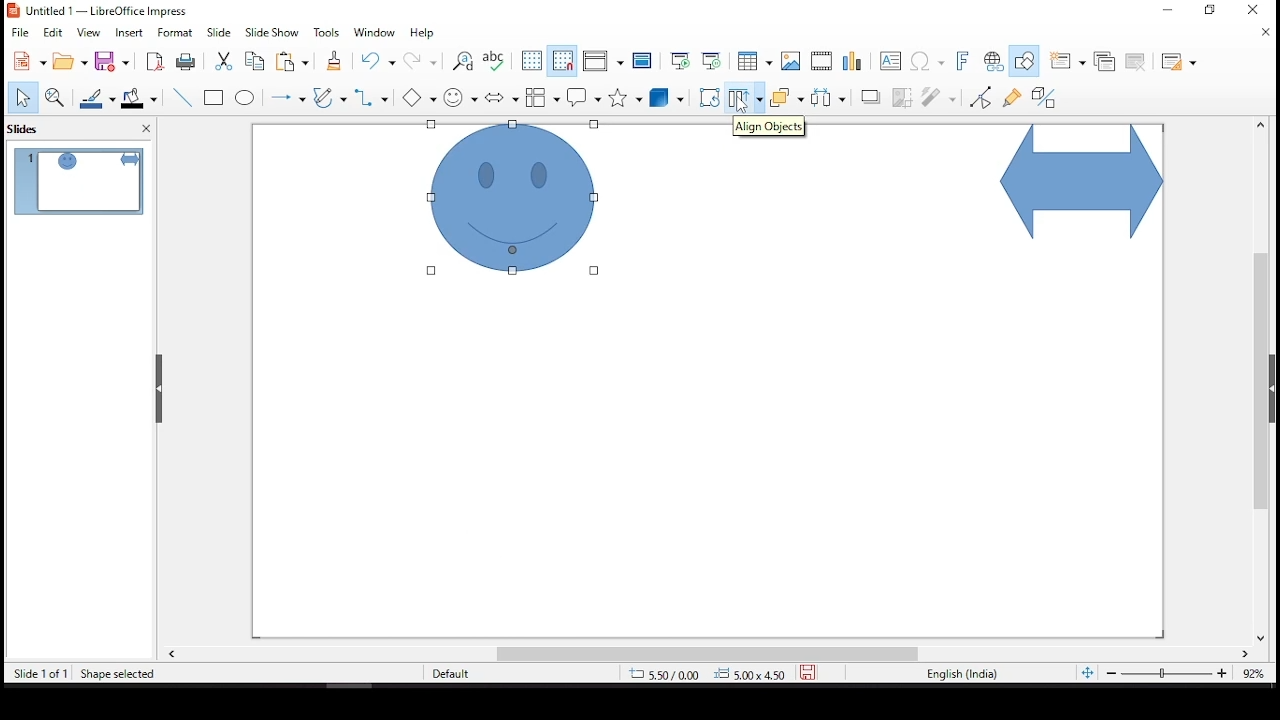 The width and height of the screenshot is (1280, 720). I want to click on symbol shapes, so click(463, 96).